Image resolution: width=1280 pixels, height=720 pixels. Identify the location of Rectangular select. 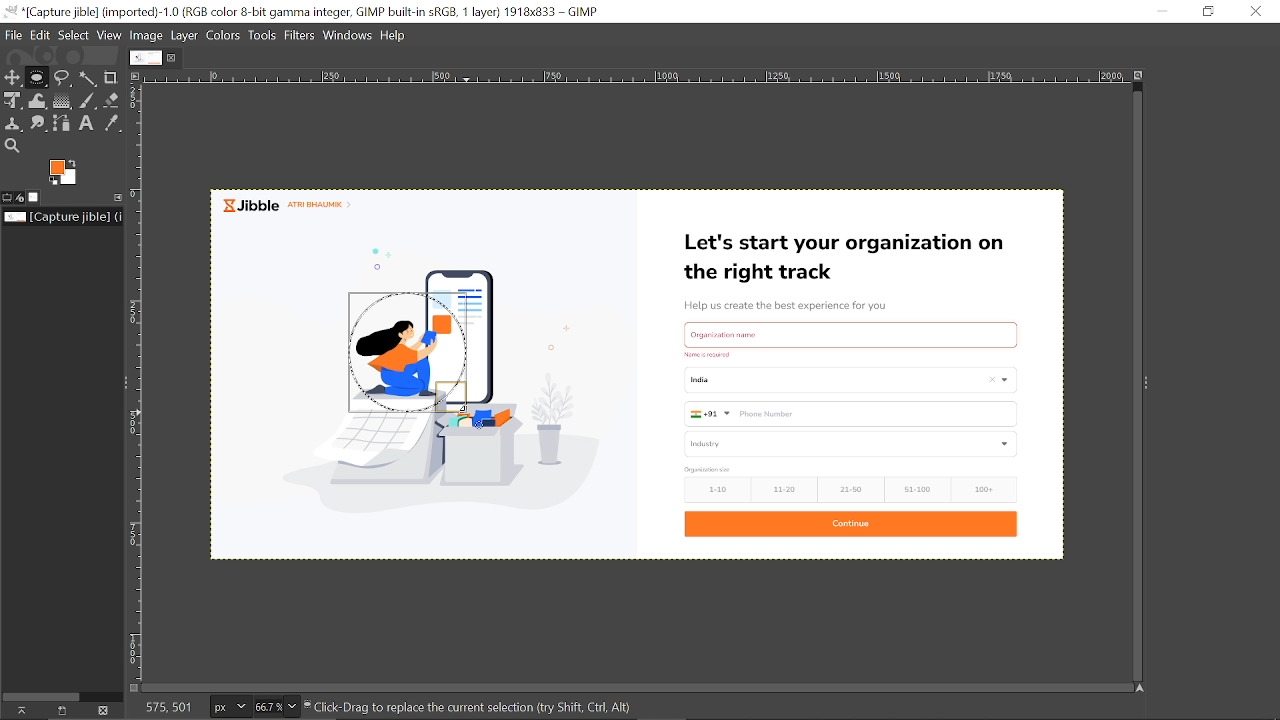
(36, 81).